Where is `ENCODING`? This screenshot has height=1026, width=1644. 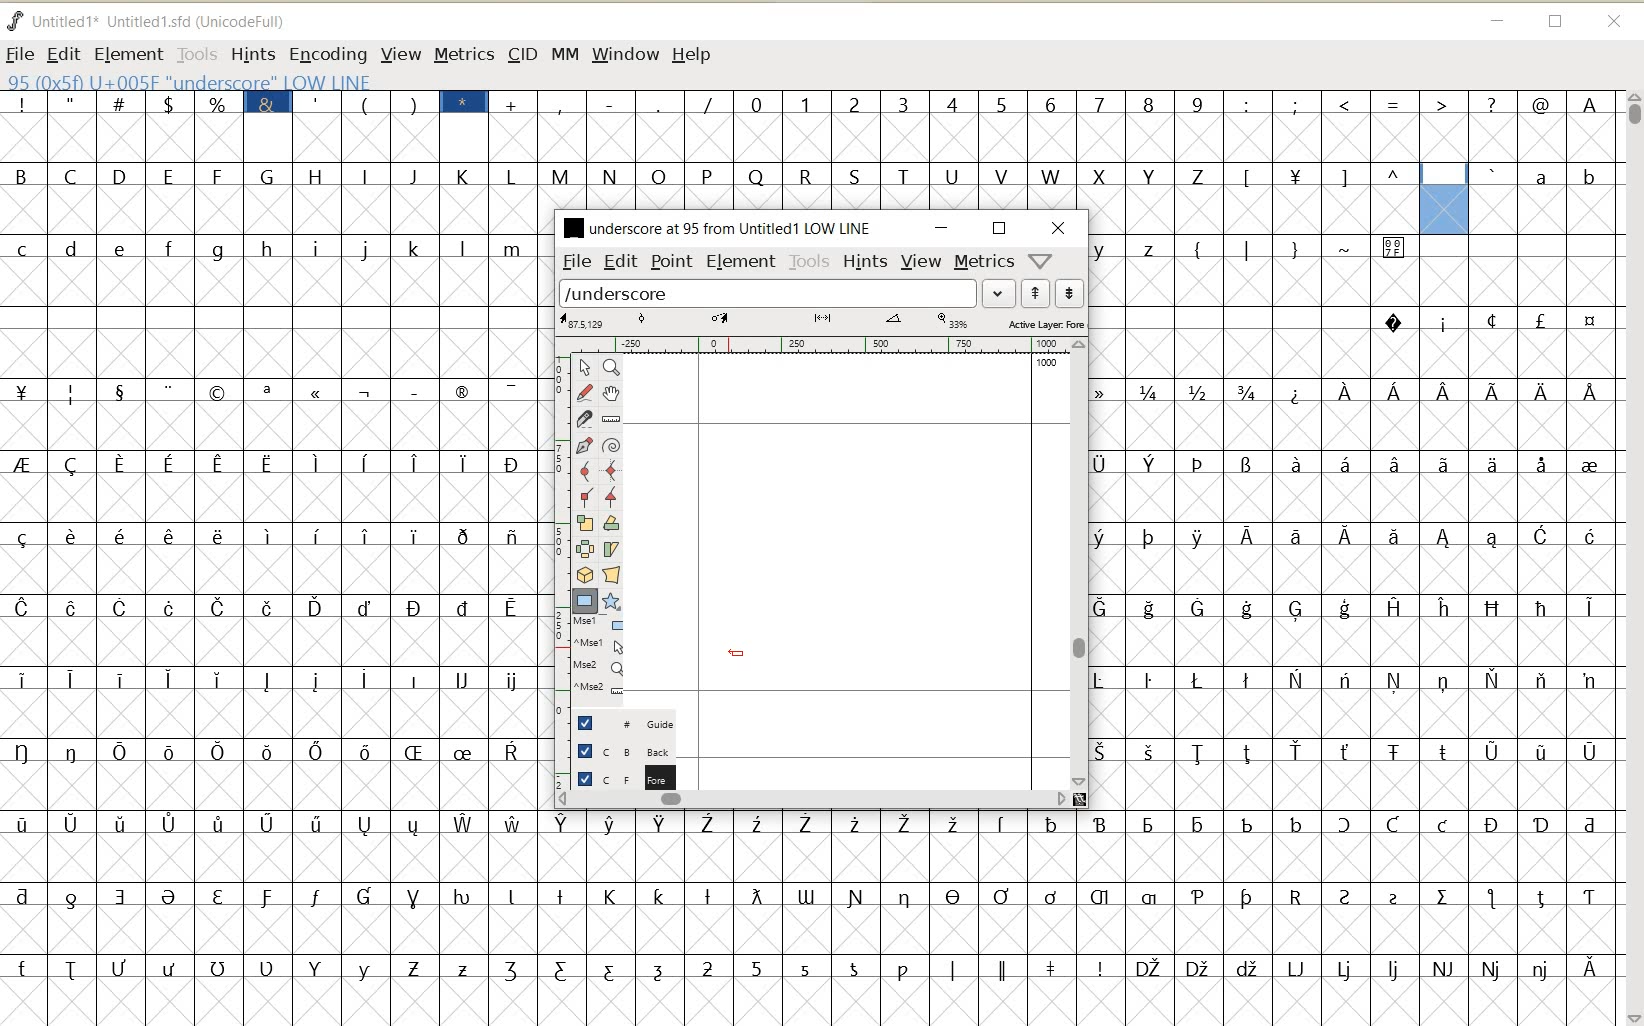 ENCODING is located at coordinates (327, 55).